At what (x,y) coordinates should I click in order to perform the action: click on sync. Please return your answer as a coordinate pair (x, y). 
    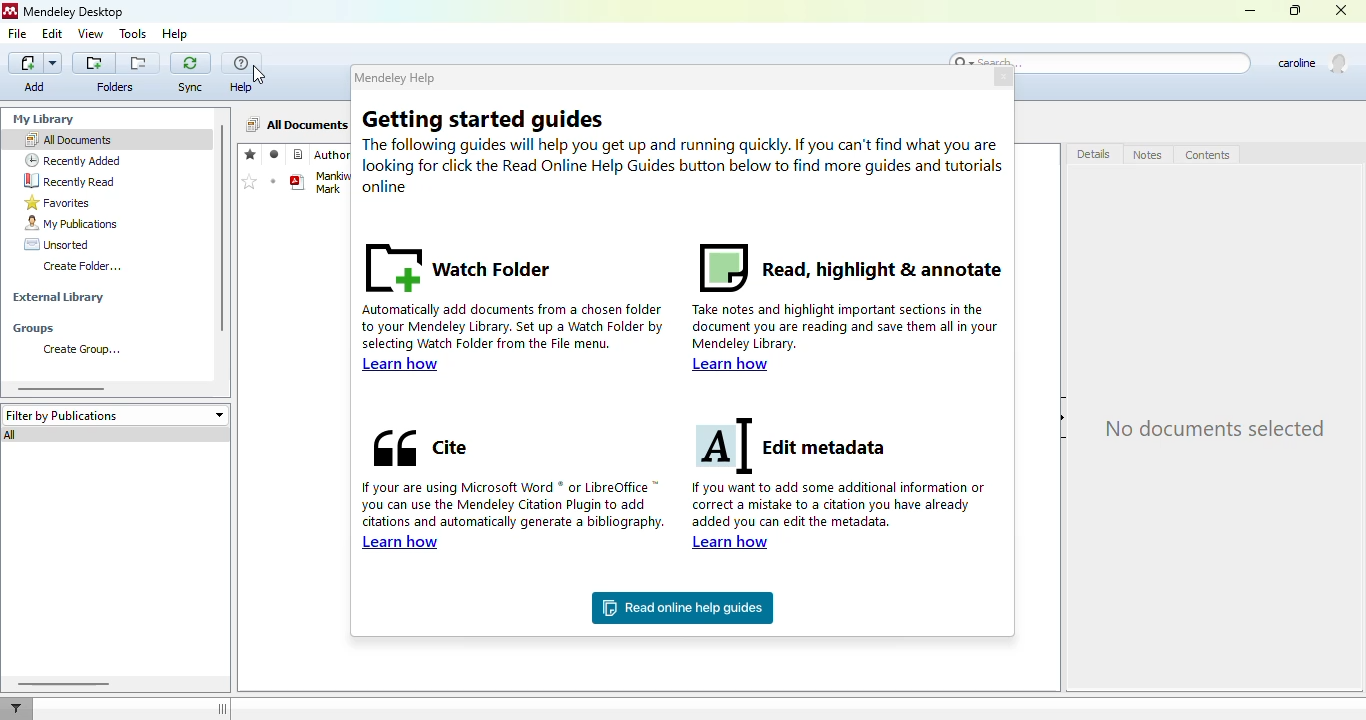
    Looking at the image, I should click on (191, 74).